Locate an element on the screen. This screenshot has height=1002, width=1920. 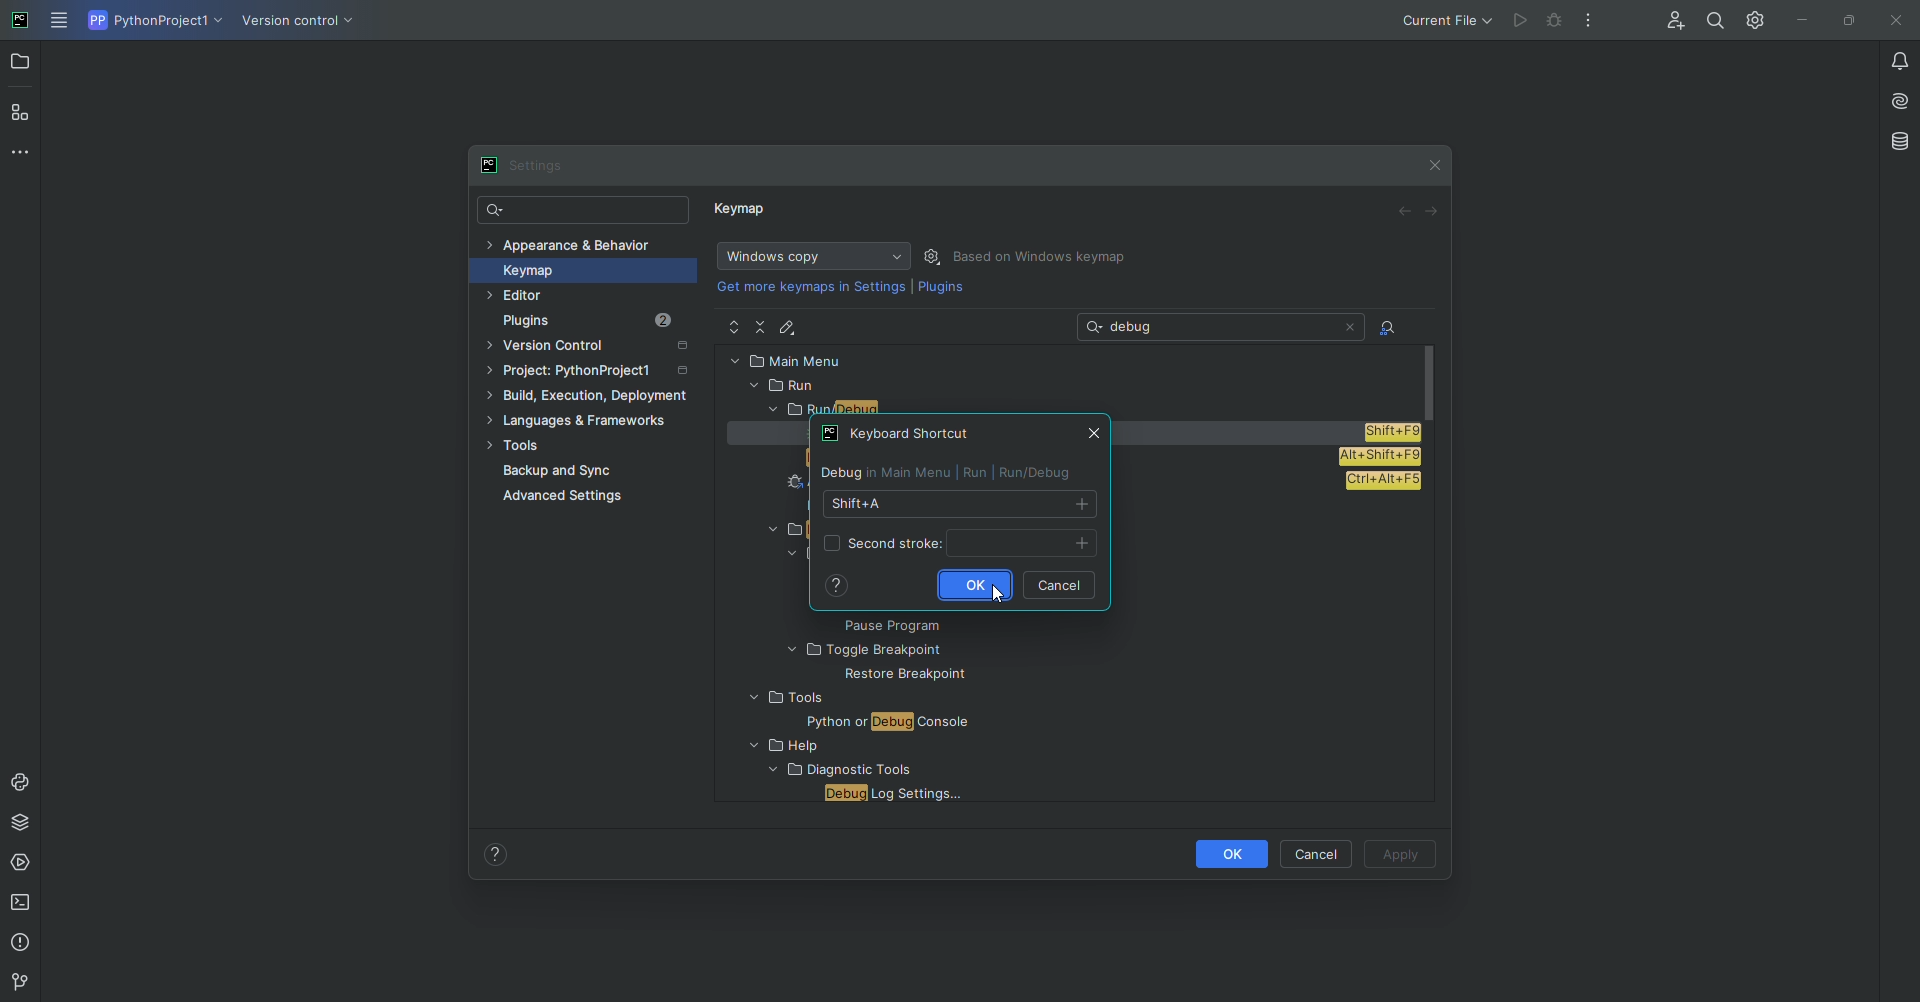
Cursor is located at coordinates (1000, 596).